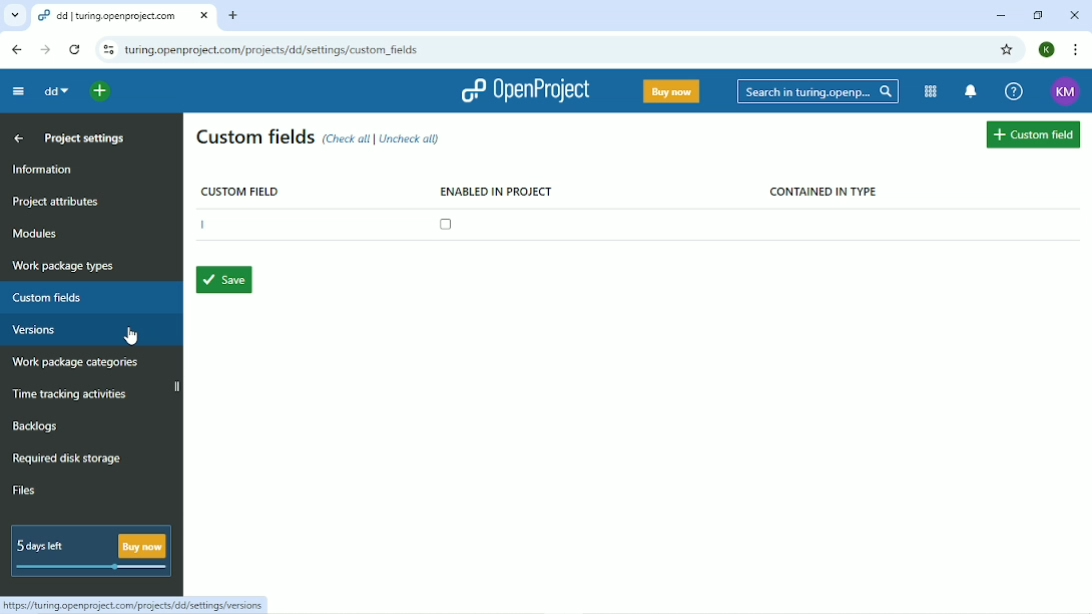 This screenshot has width=1092, height=614. What do you see at coordinates (209, 225) in the screenshot?
I see `I` at bounding box center [209, 225].